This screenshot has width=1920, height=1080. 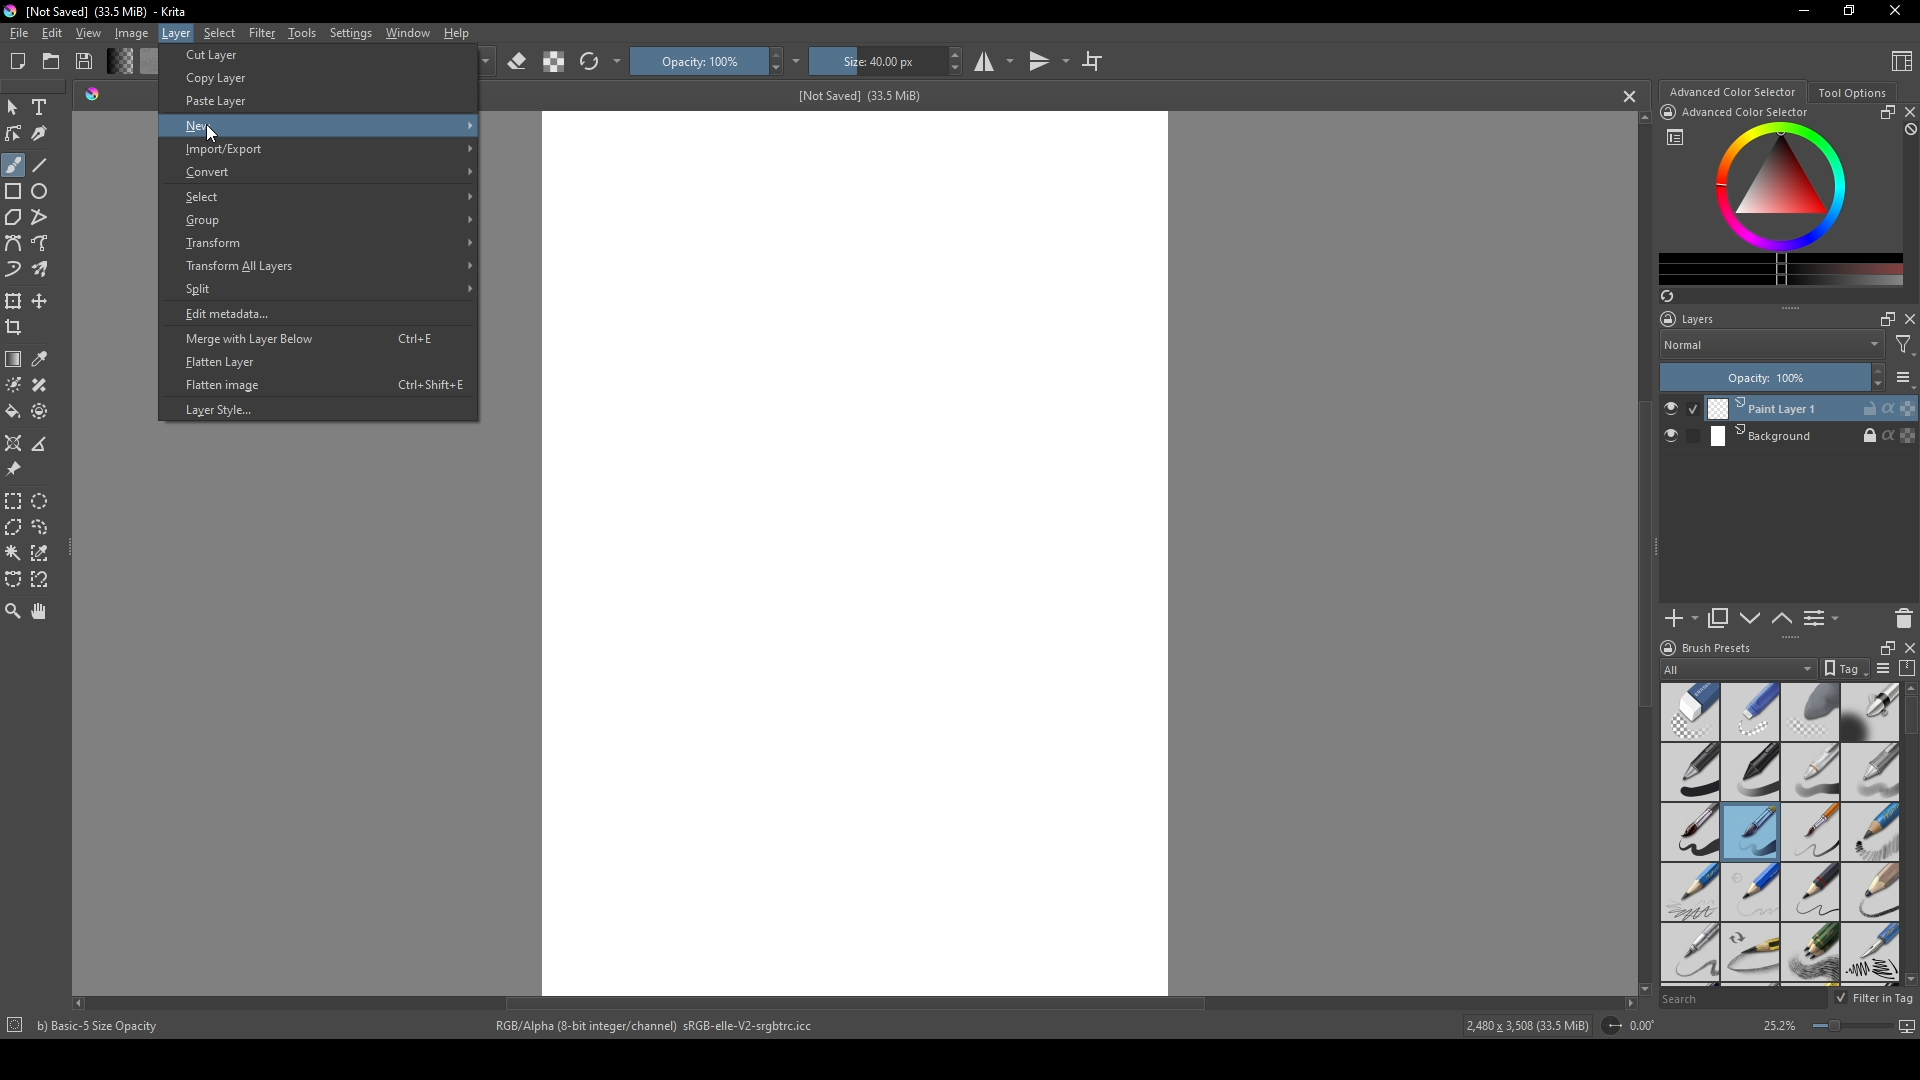 I want to click on crop, so click(x=1092, y=60).